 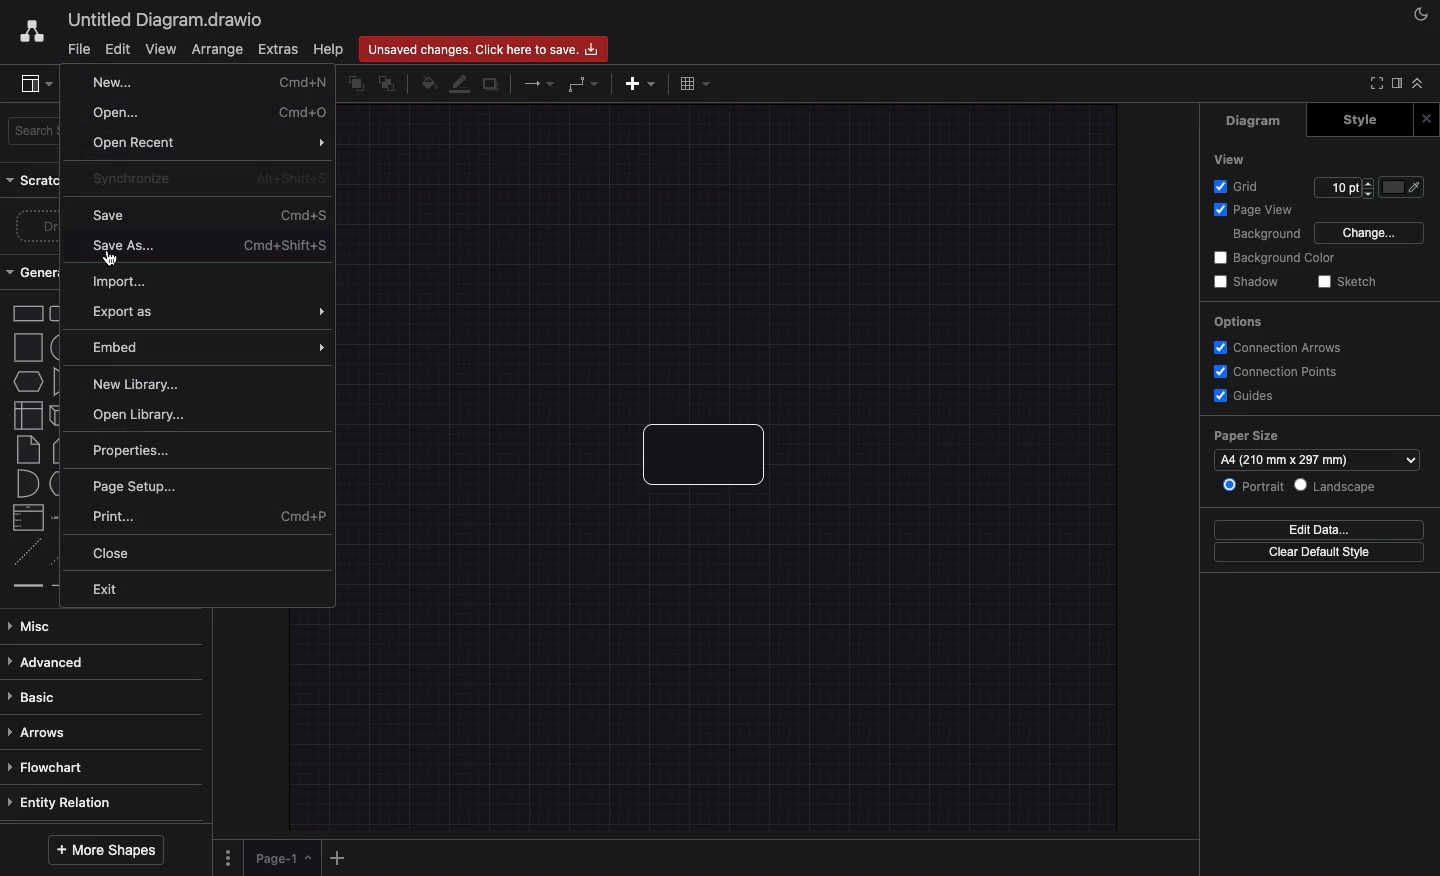 I want to click on General, so click(x=36, y=271).